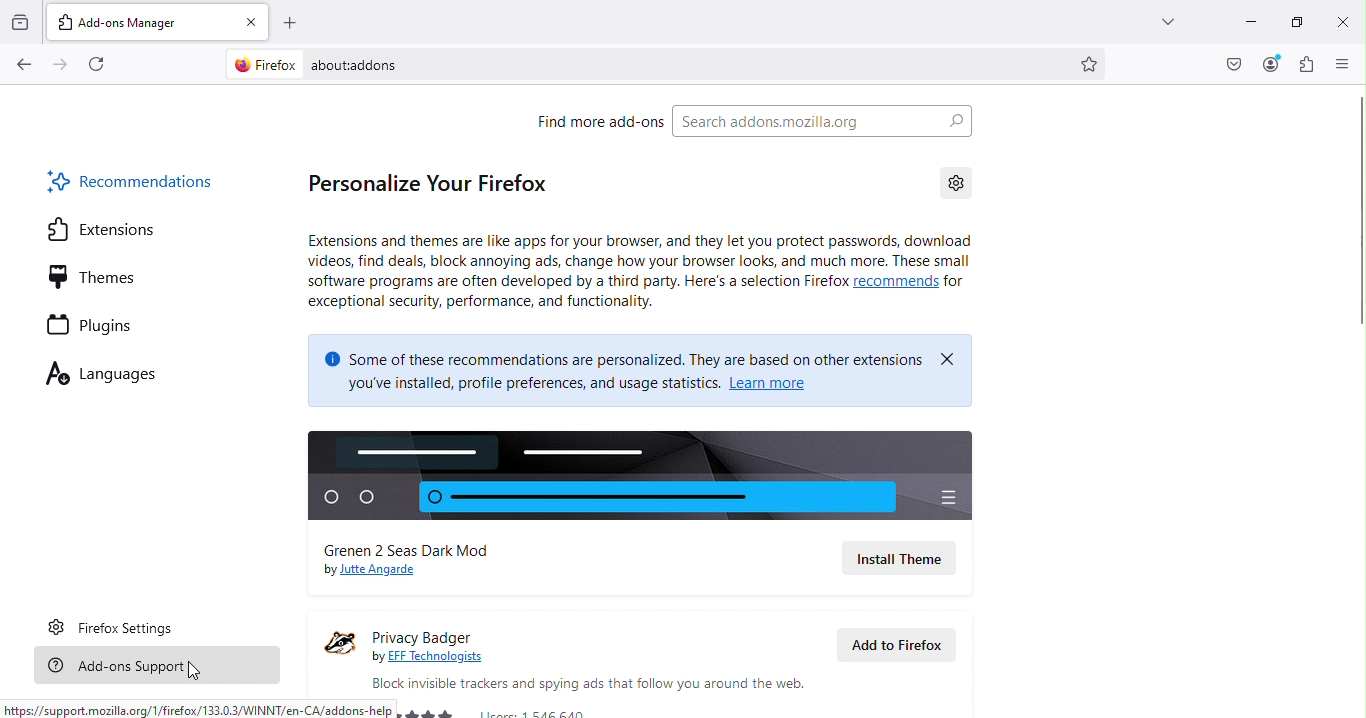 The image size is (1366, 718). What do you see at coordinates (197, 708) in the screenshot?
I see `https://support.mozilla.ora/1/firefox/133.0.3/WINNT/en-CA/addons-help` at bounding box center [197, 708].